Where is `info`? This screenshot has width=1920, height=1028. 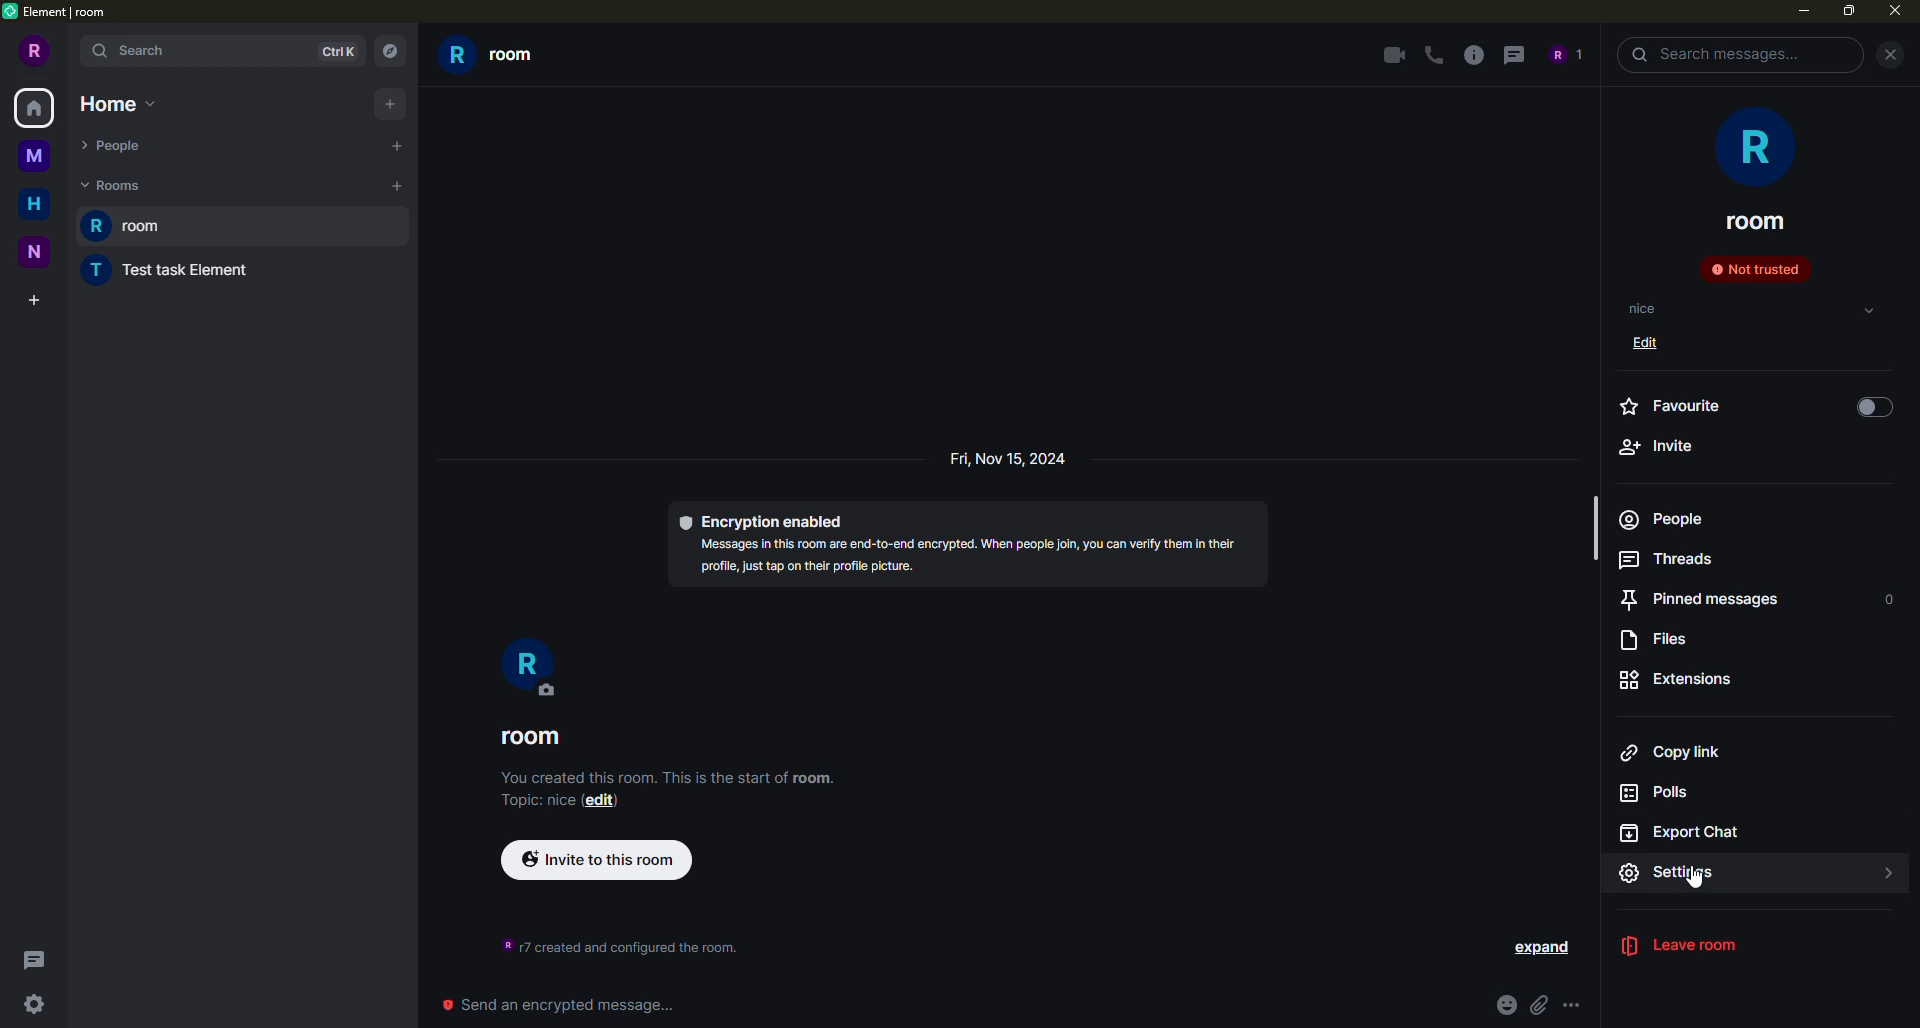 info is located at coordinates (1477, 55).